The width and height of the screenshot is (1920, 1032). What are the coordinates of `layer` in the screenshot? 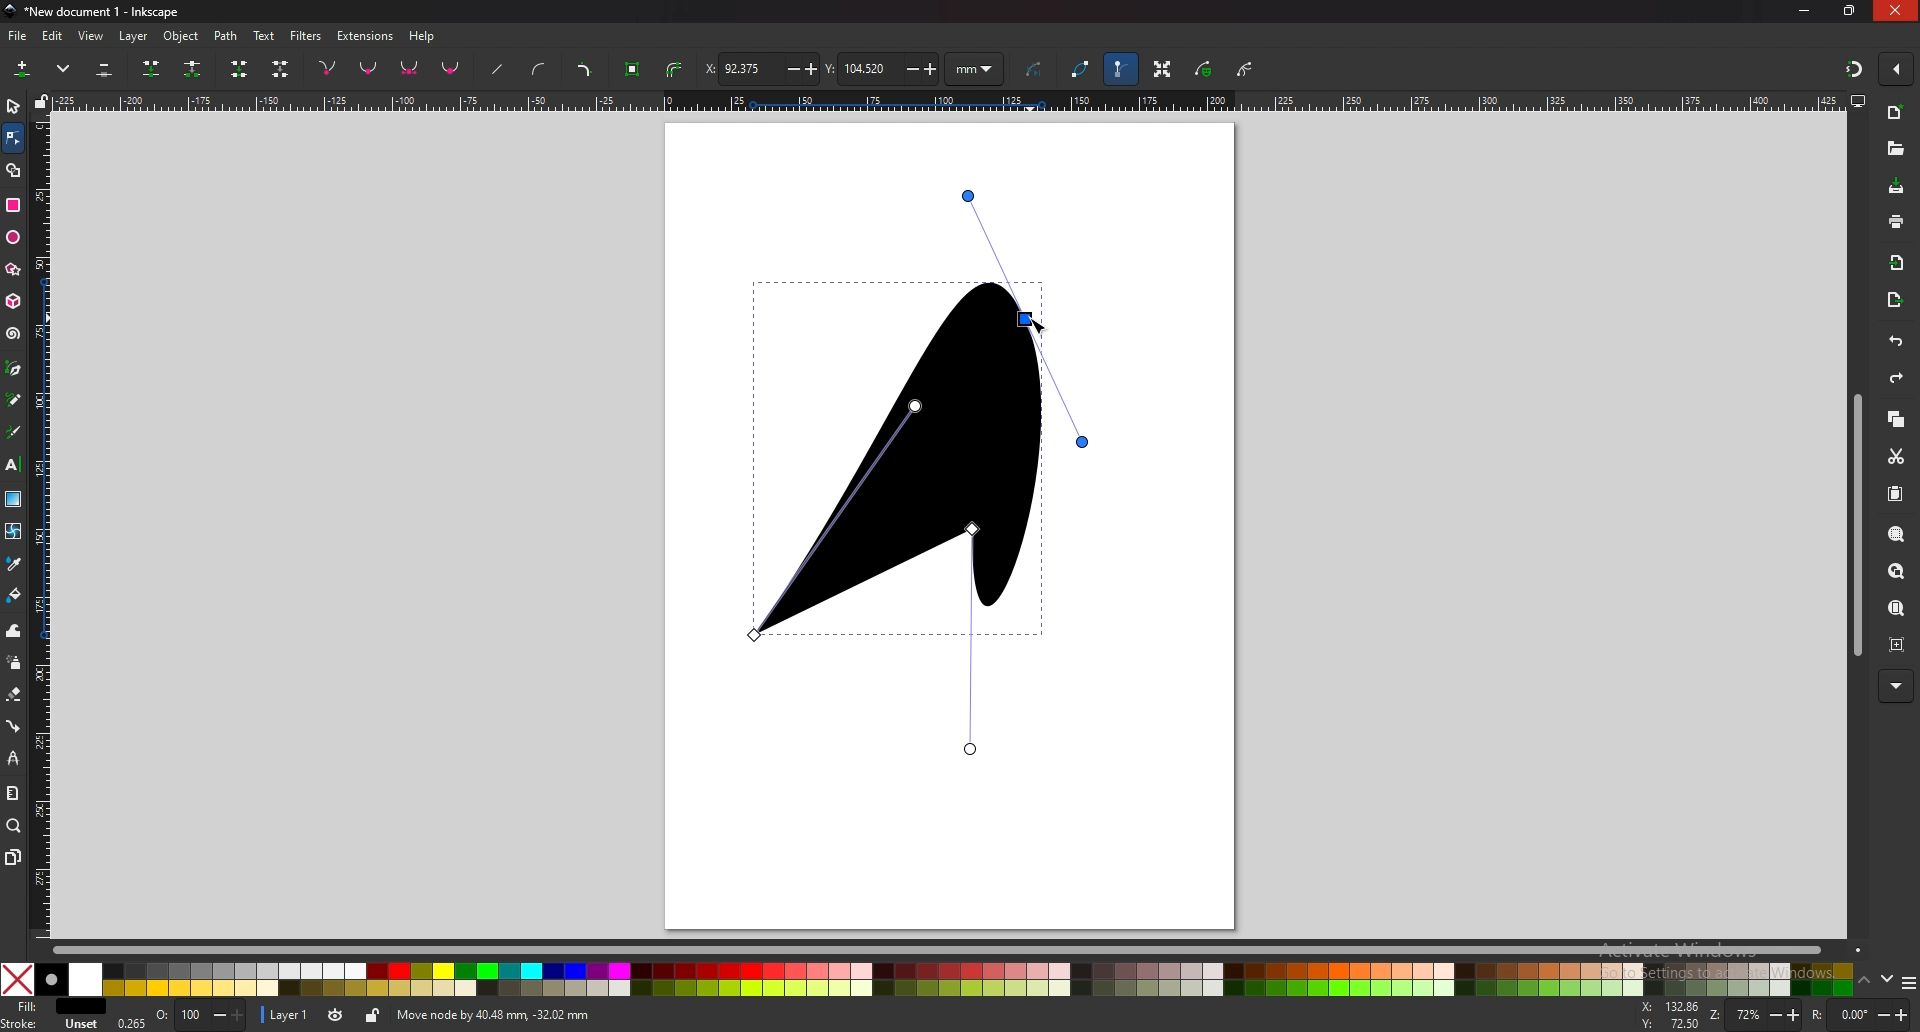 It's located at (288, 1015).